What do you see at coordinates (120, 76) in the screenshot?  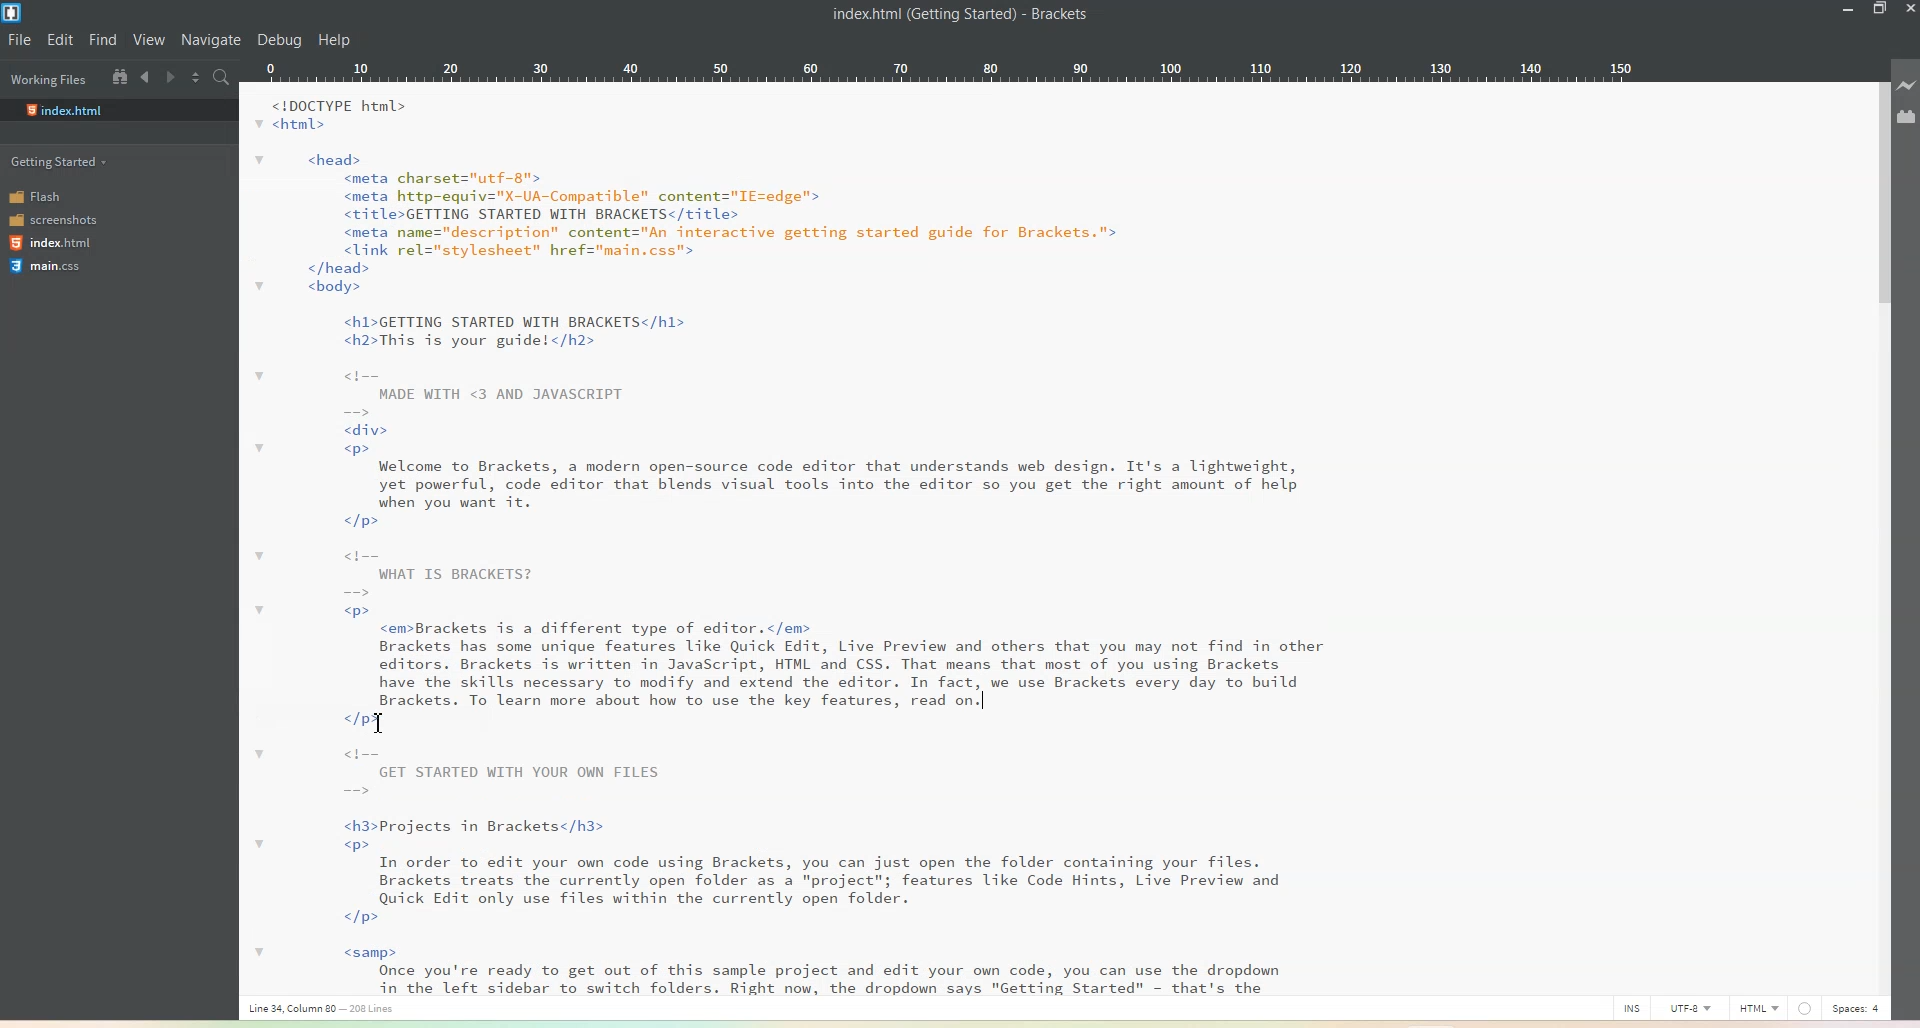 I see `Show in the file tree` at bounding box center [120, 76].